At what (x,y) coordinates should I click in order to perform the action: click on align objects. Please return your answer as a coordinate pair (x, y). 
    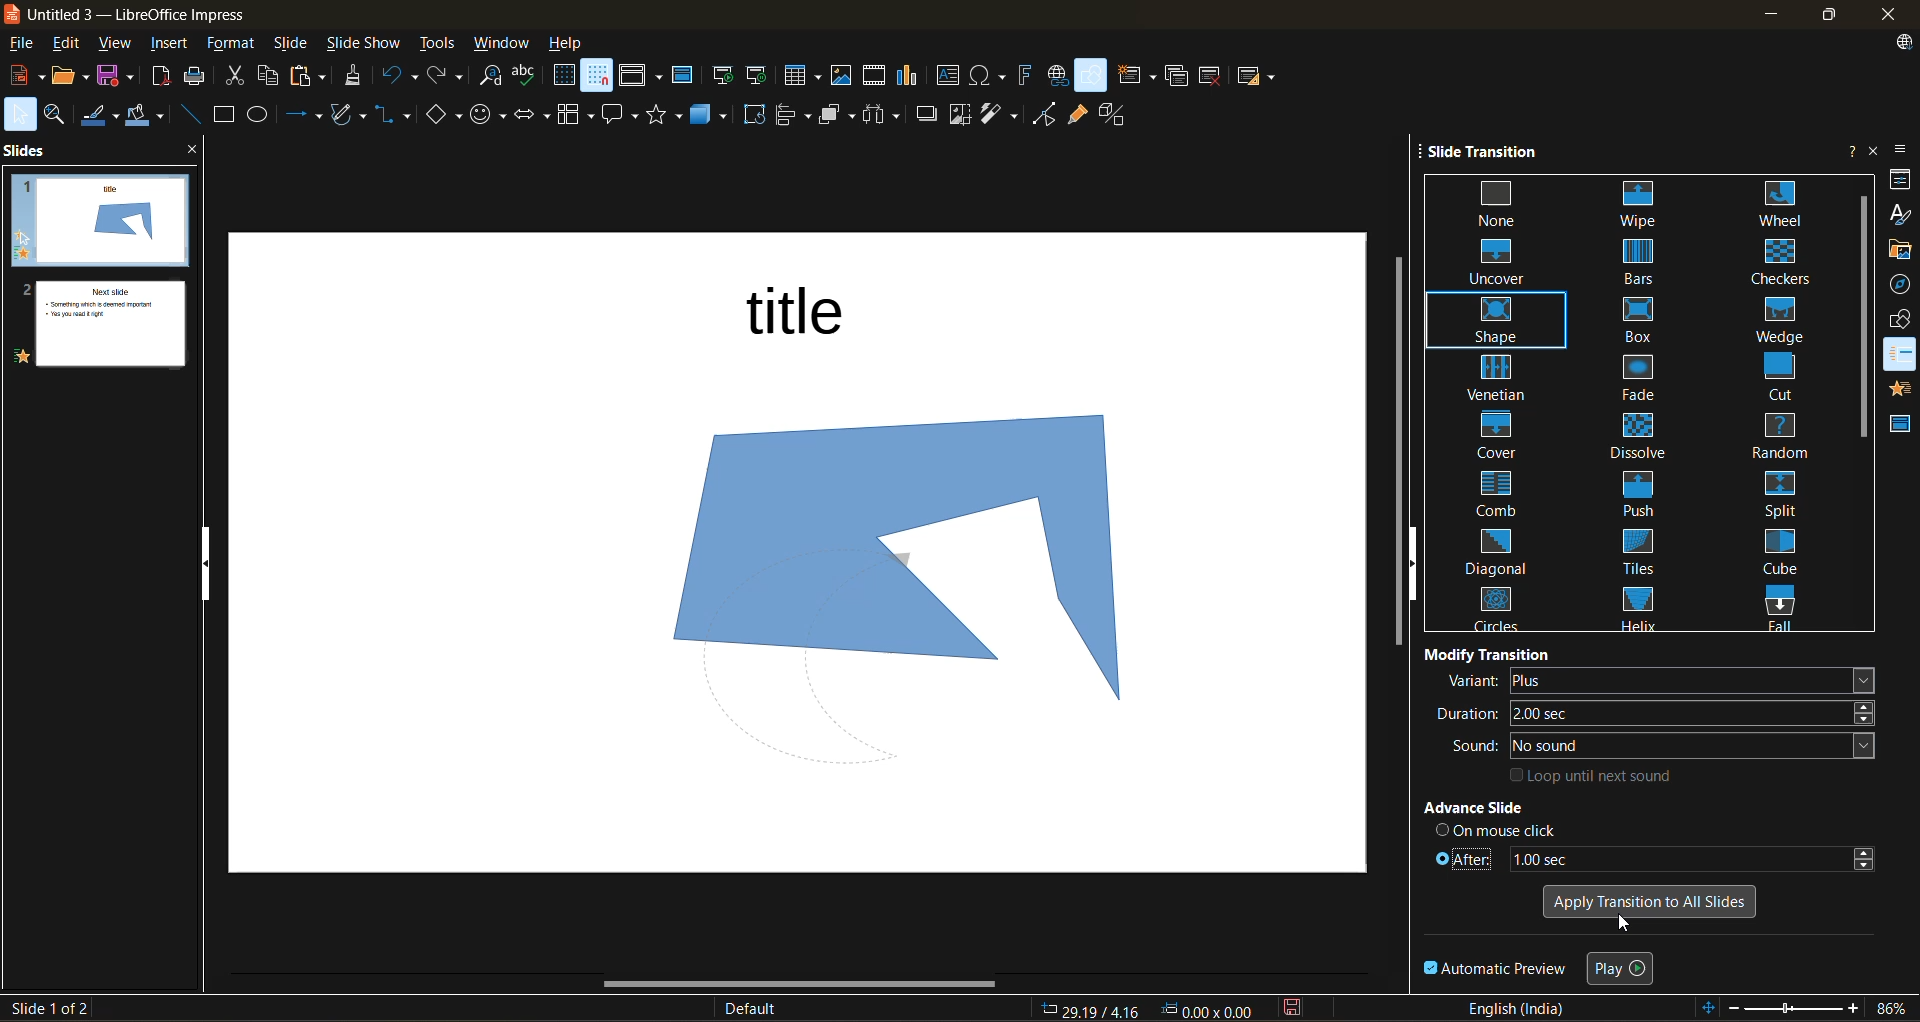
    Looking at the image, I should click on (794, 117).